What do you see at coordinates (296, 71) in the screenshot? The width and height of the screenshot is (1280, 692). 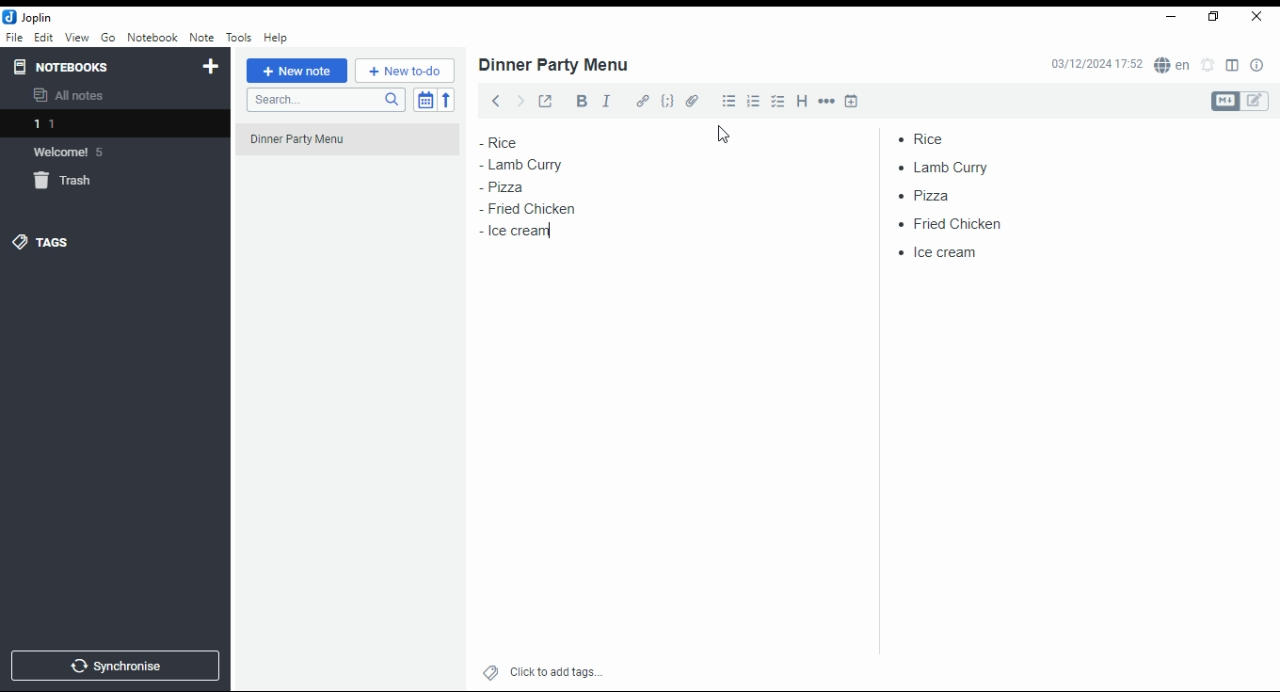 I see `new note` at bounding box center [296, 71].